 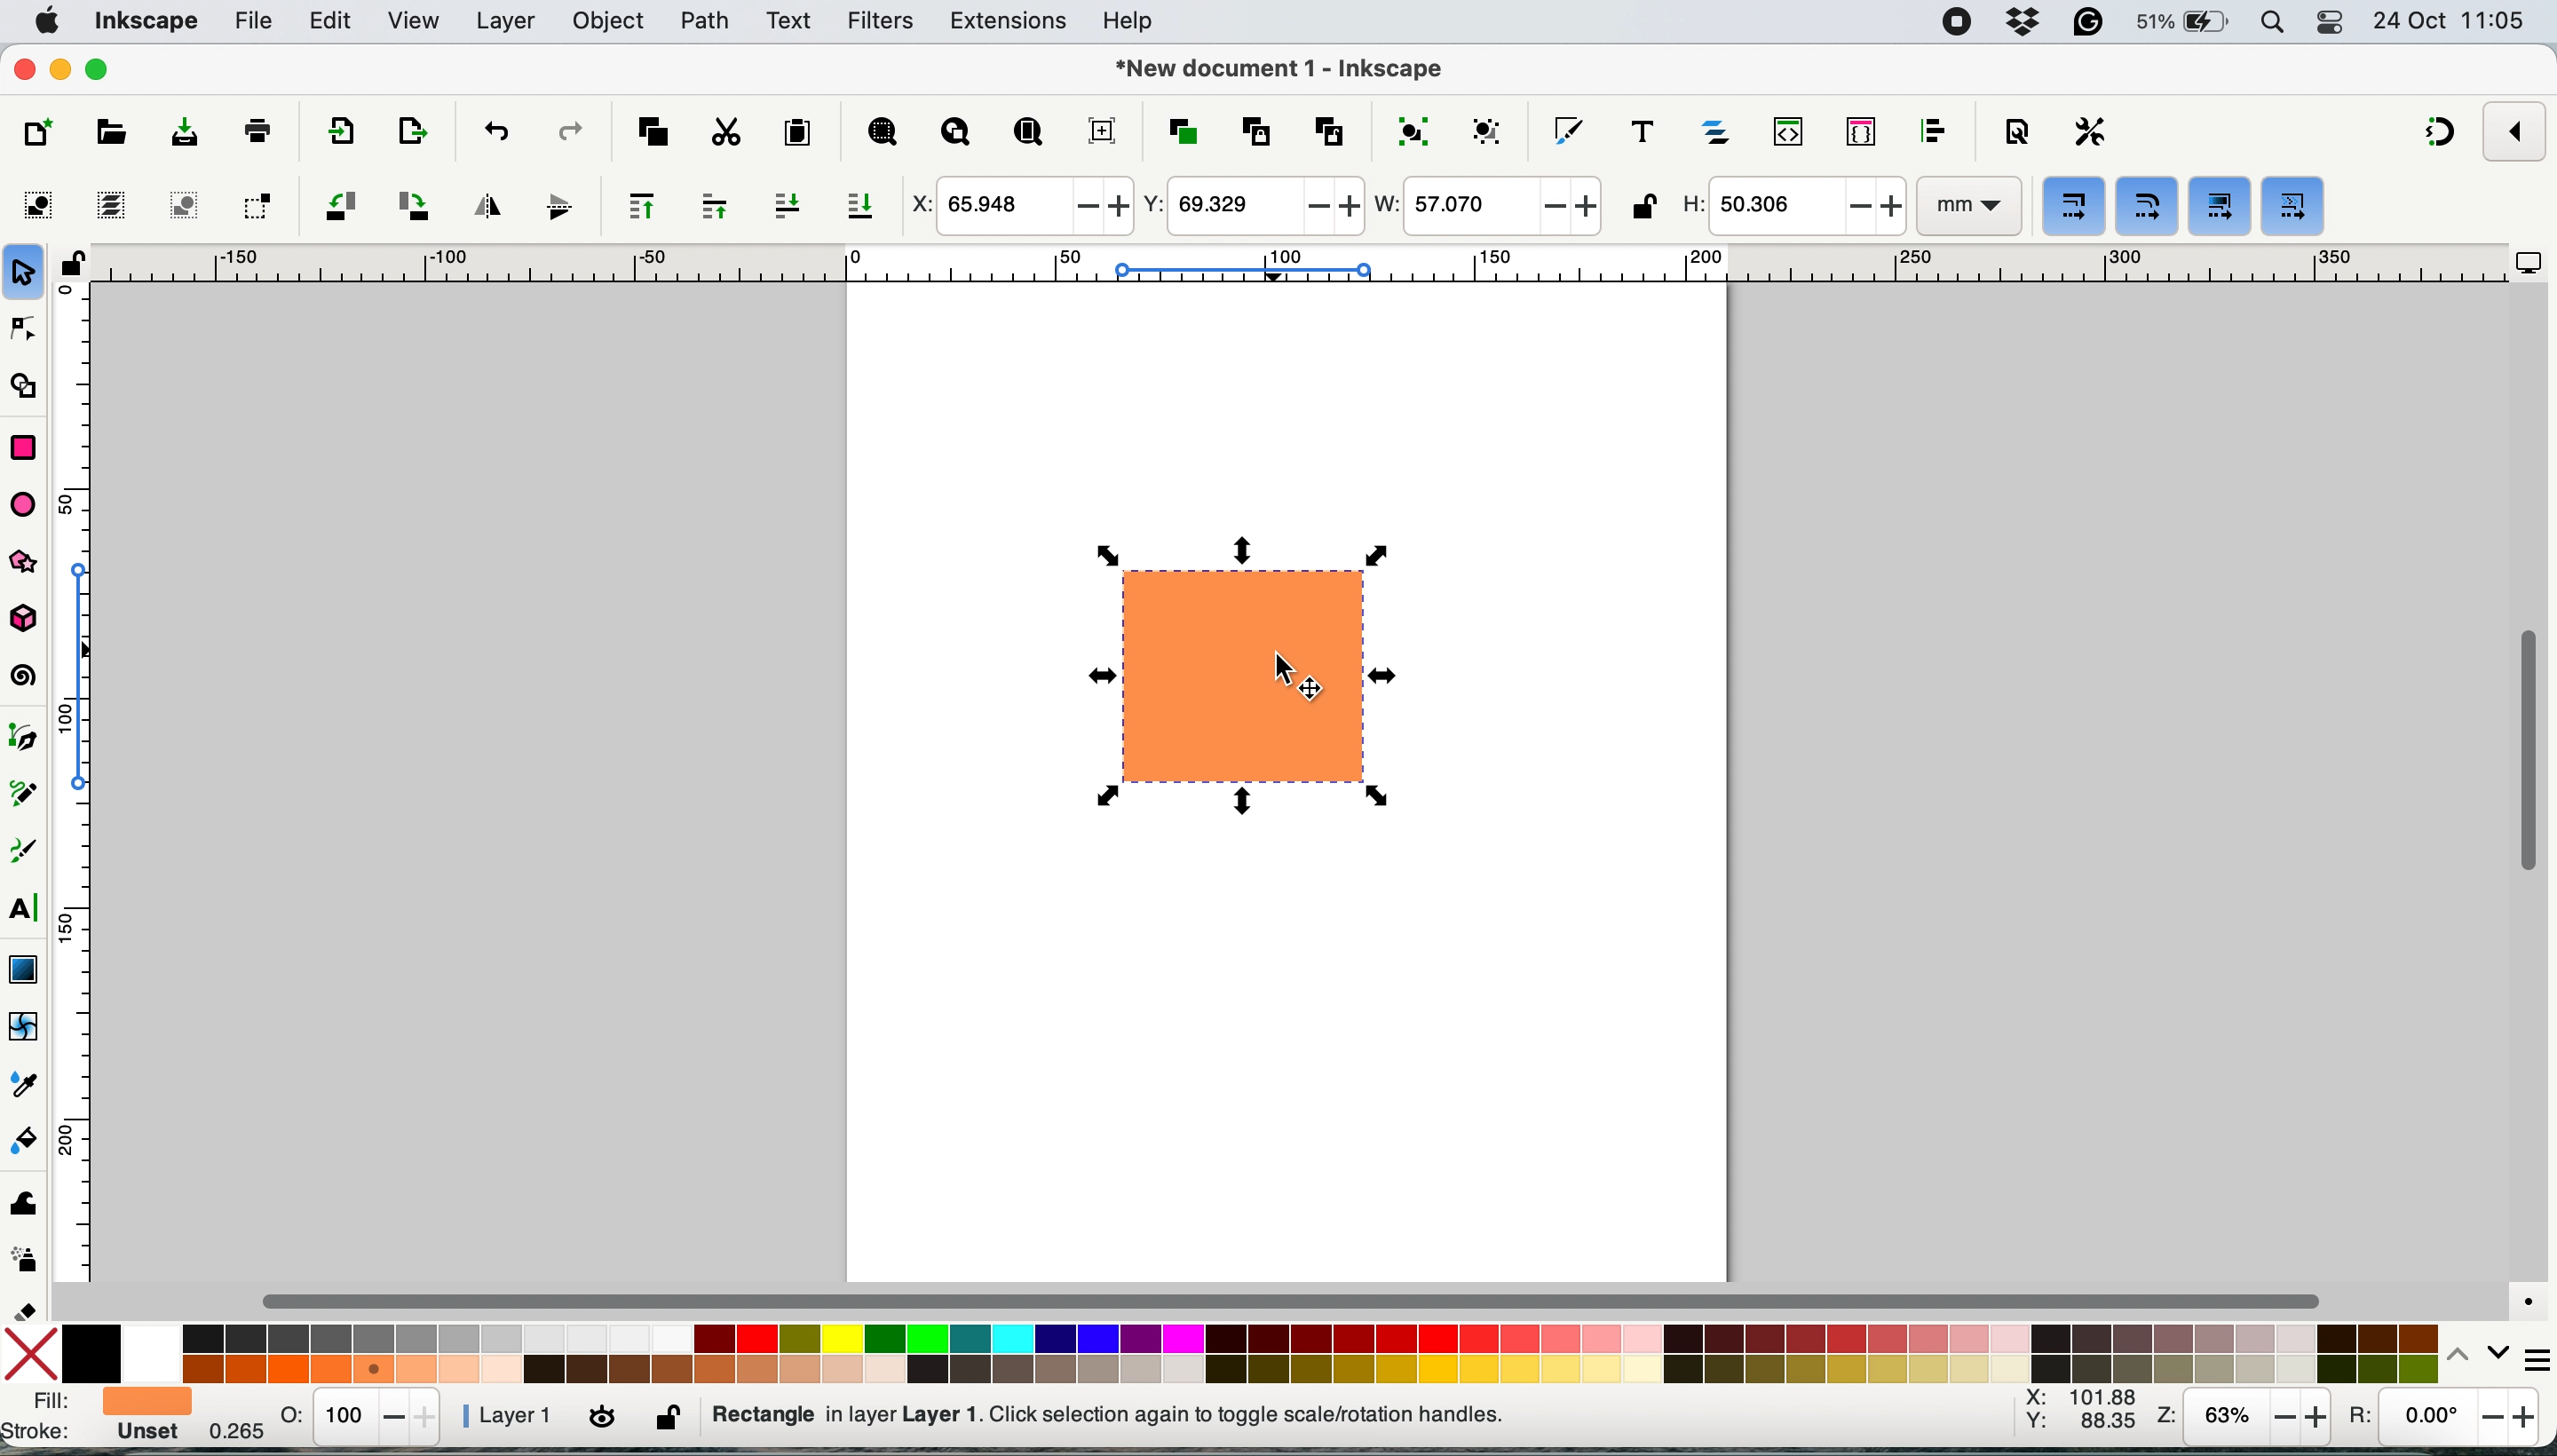 I want to click on file, so click(x=251, y=22).